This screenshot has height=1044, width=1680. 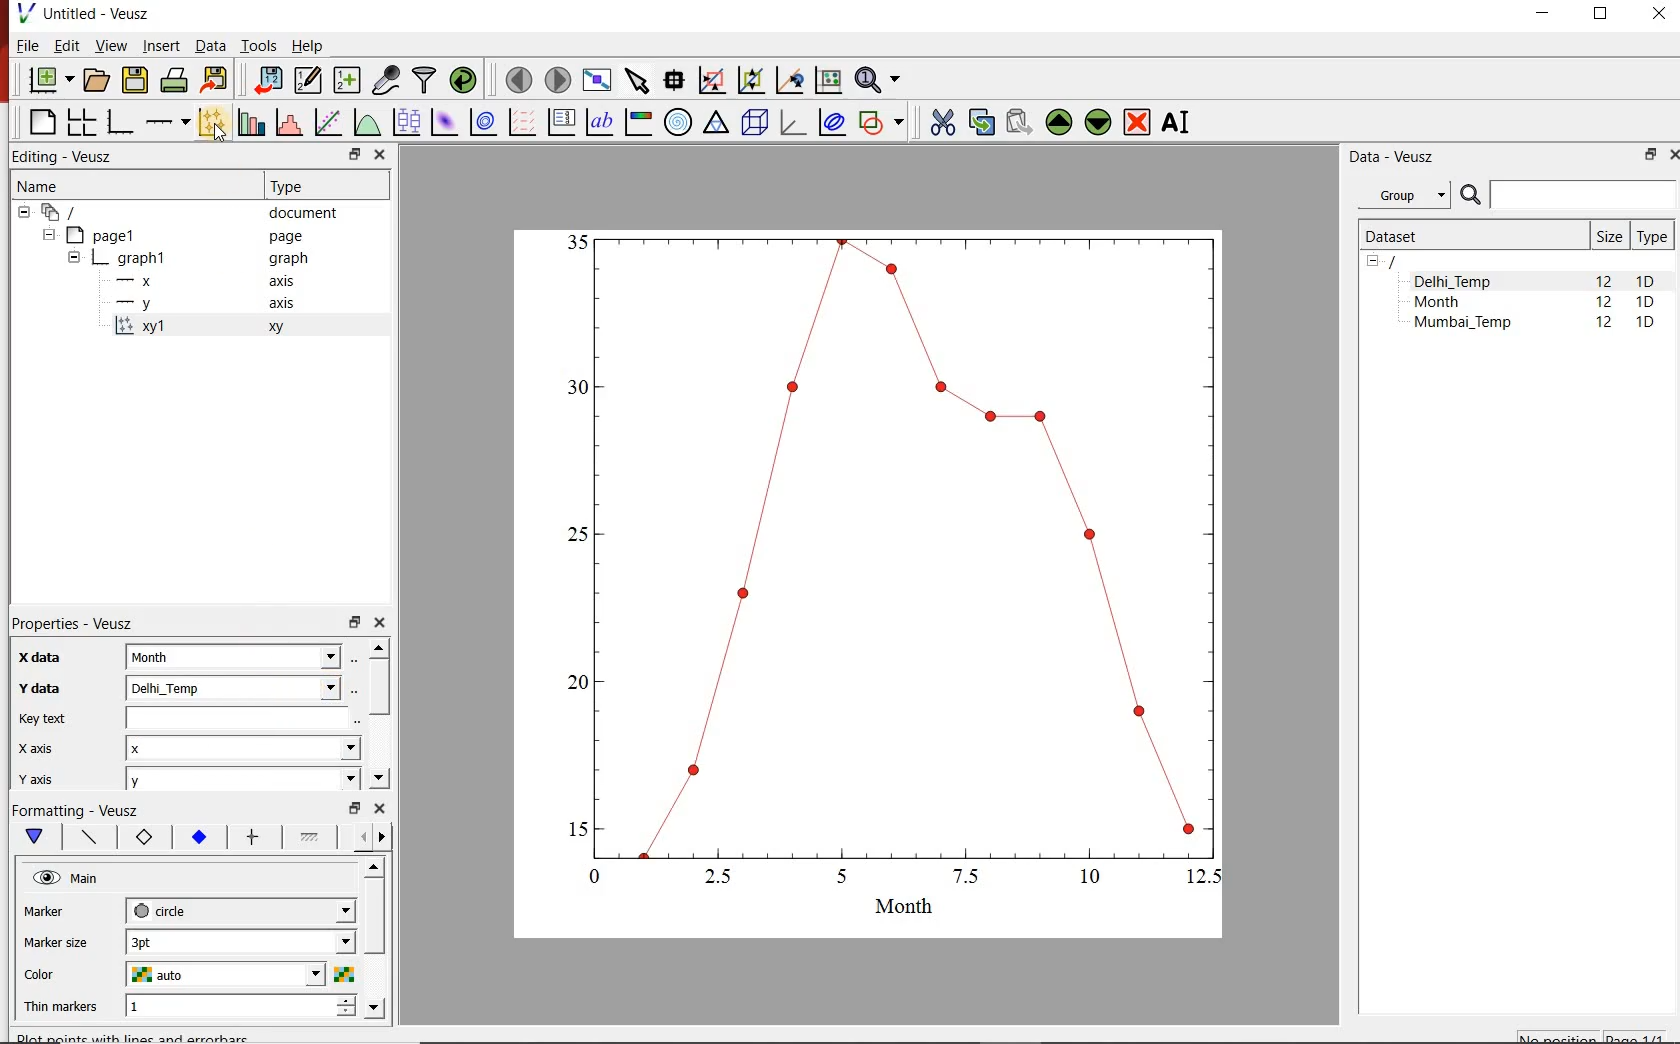 What do you see at coordinates (216, 80) in the screenshot?
I see `export to graphics format` at bounding box center [216, 80].